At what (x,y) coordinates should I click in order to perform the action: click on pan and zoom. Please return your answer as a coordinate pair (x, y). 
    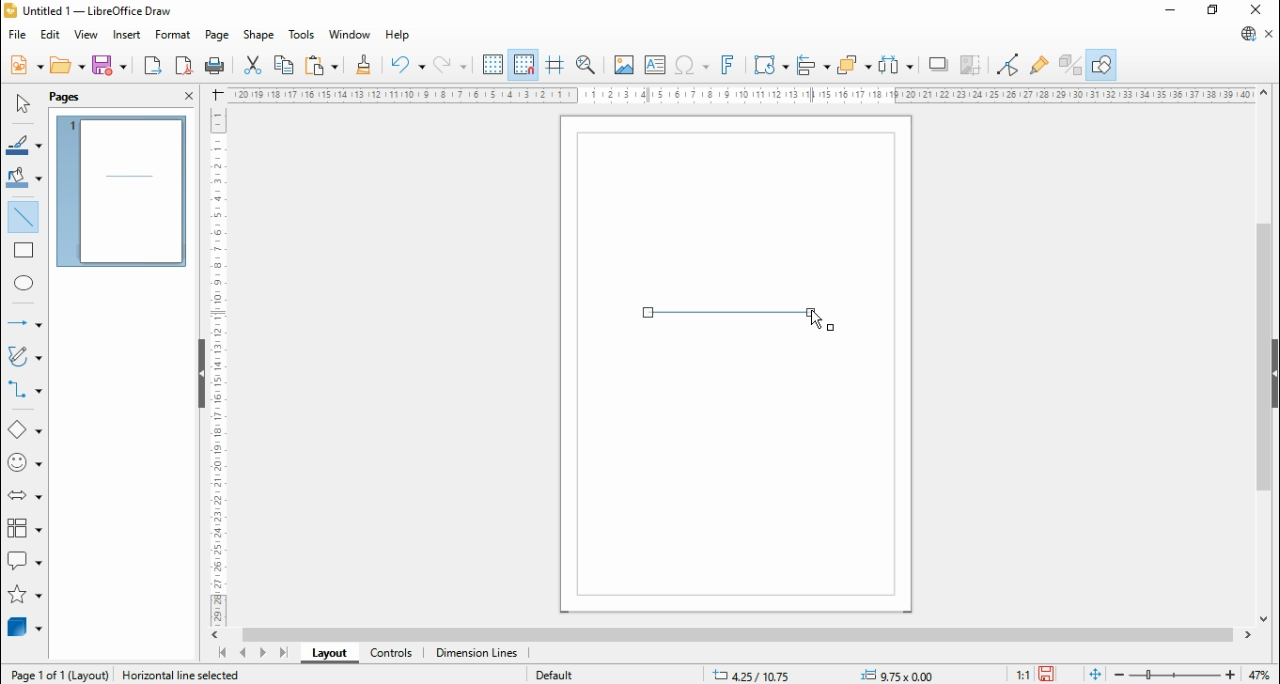
    Looking at the image, I should click on (586, 64).